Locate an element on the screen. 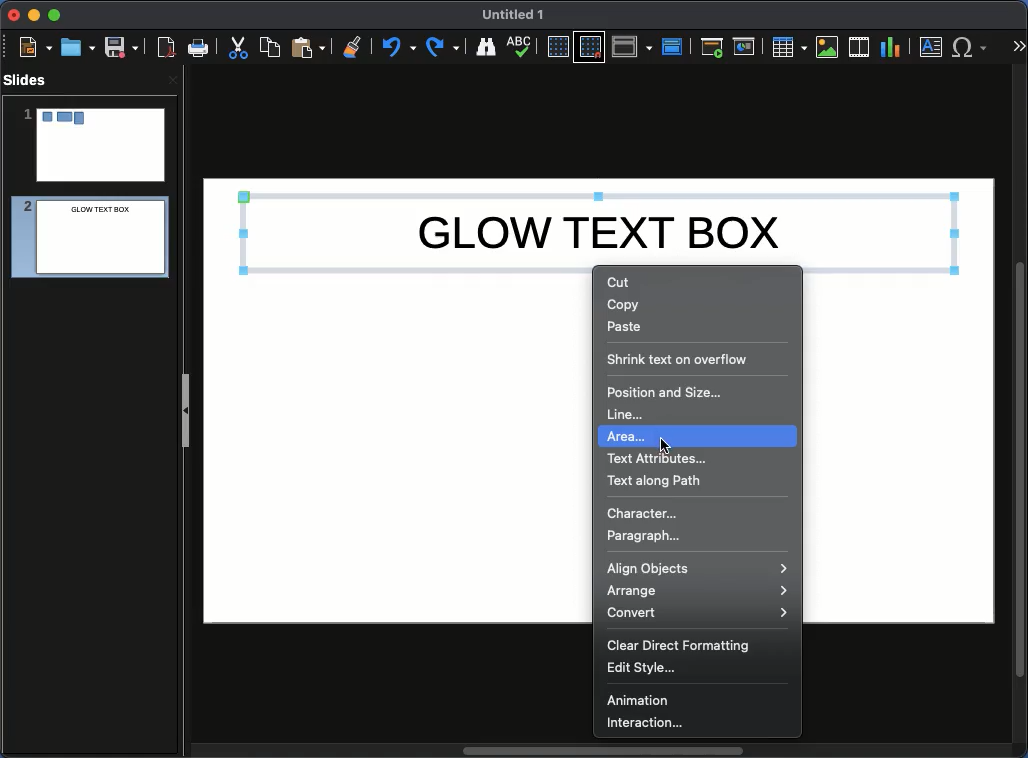 This screenshot has height=758, width=1028. Audio or video is located at coordinates (860, 47).